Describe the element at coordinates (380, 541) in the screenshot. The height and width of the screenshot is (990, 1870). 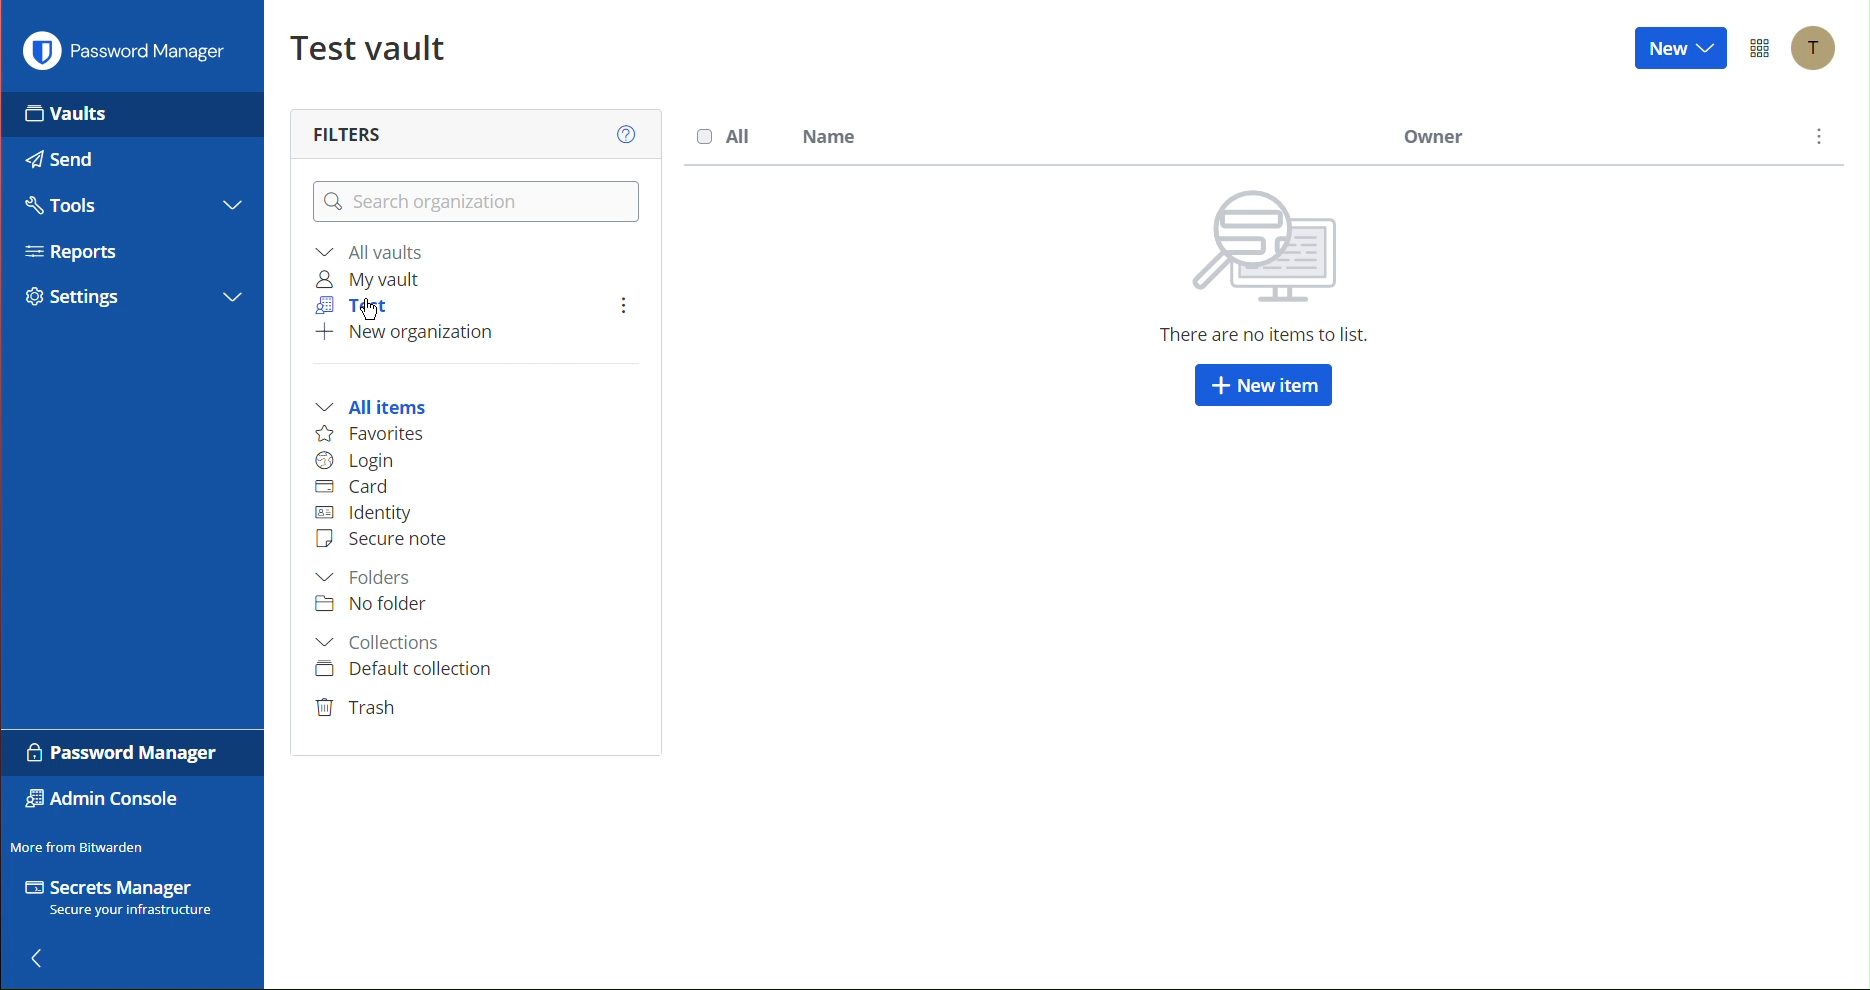
I see `Secure note` at that location.